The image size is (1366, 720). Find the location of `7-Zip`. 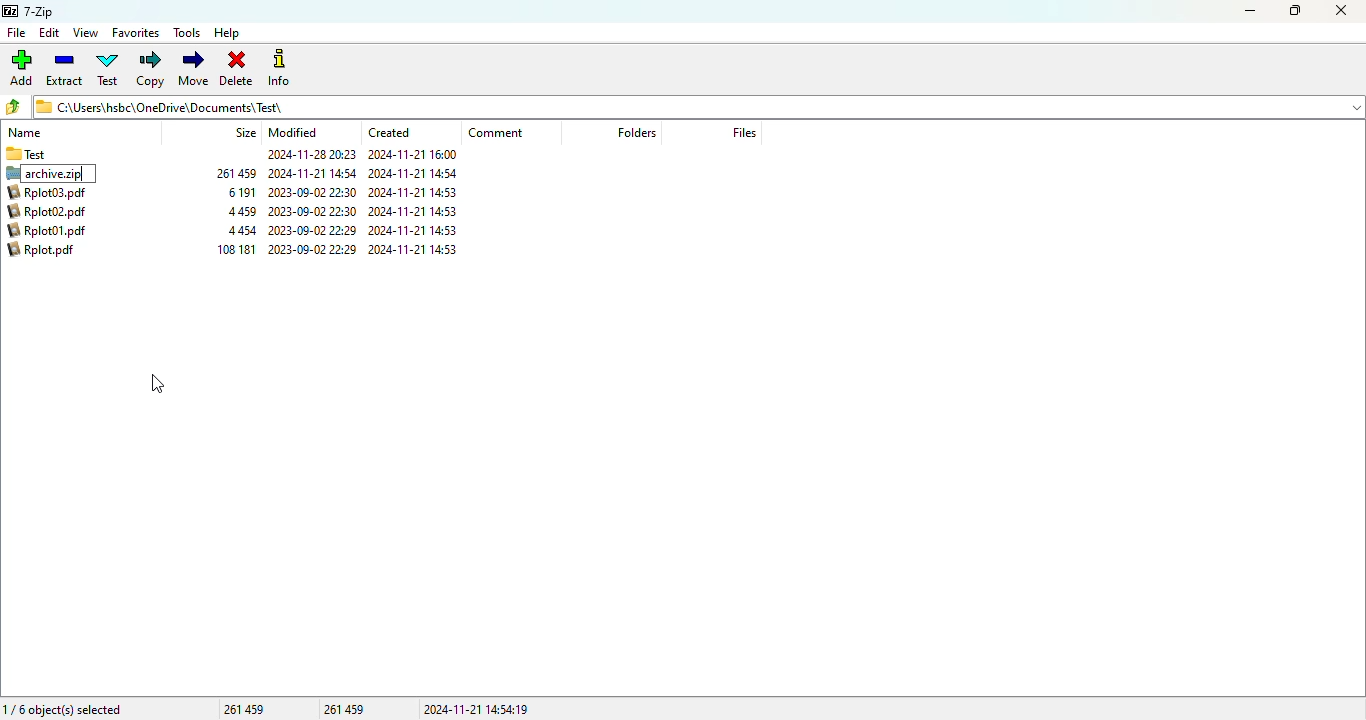

7-Zip is located at coordinates (29, 12).